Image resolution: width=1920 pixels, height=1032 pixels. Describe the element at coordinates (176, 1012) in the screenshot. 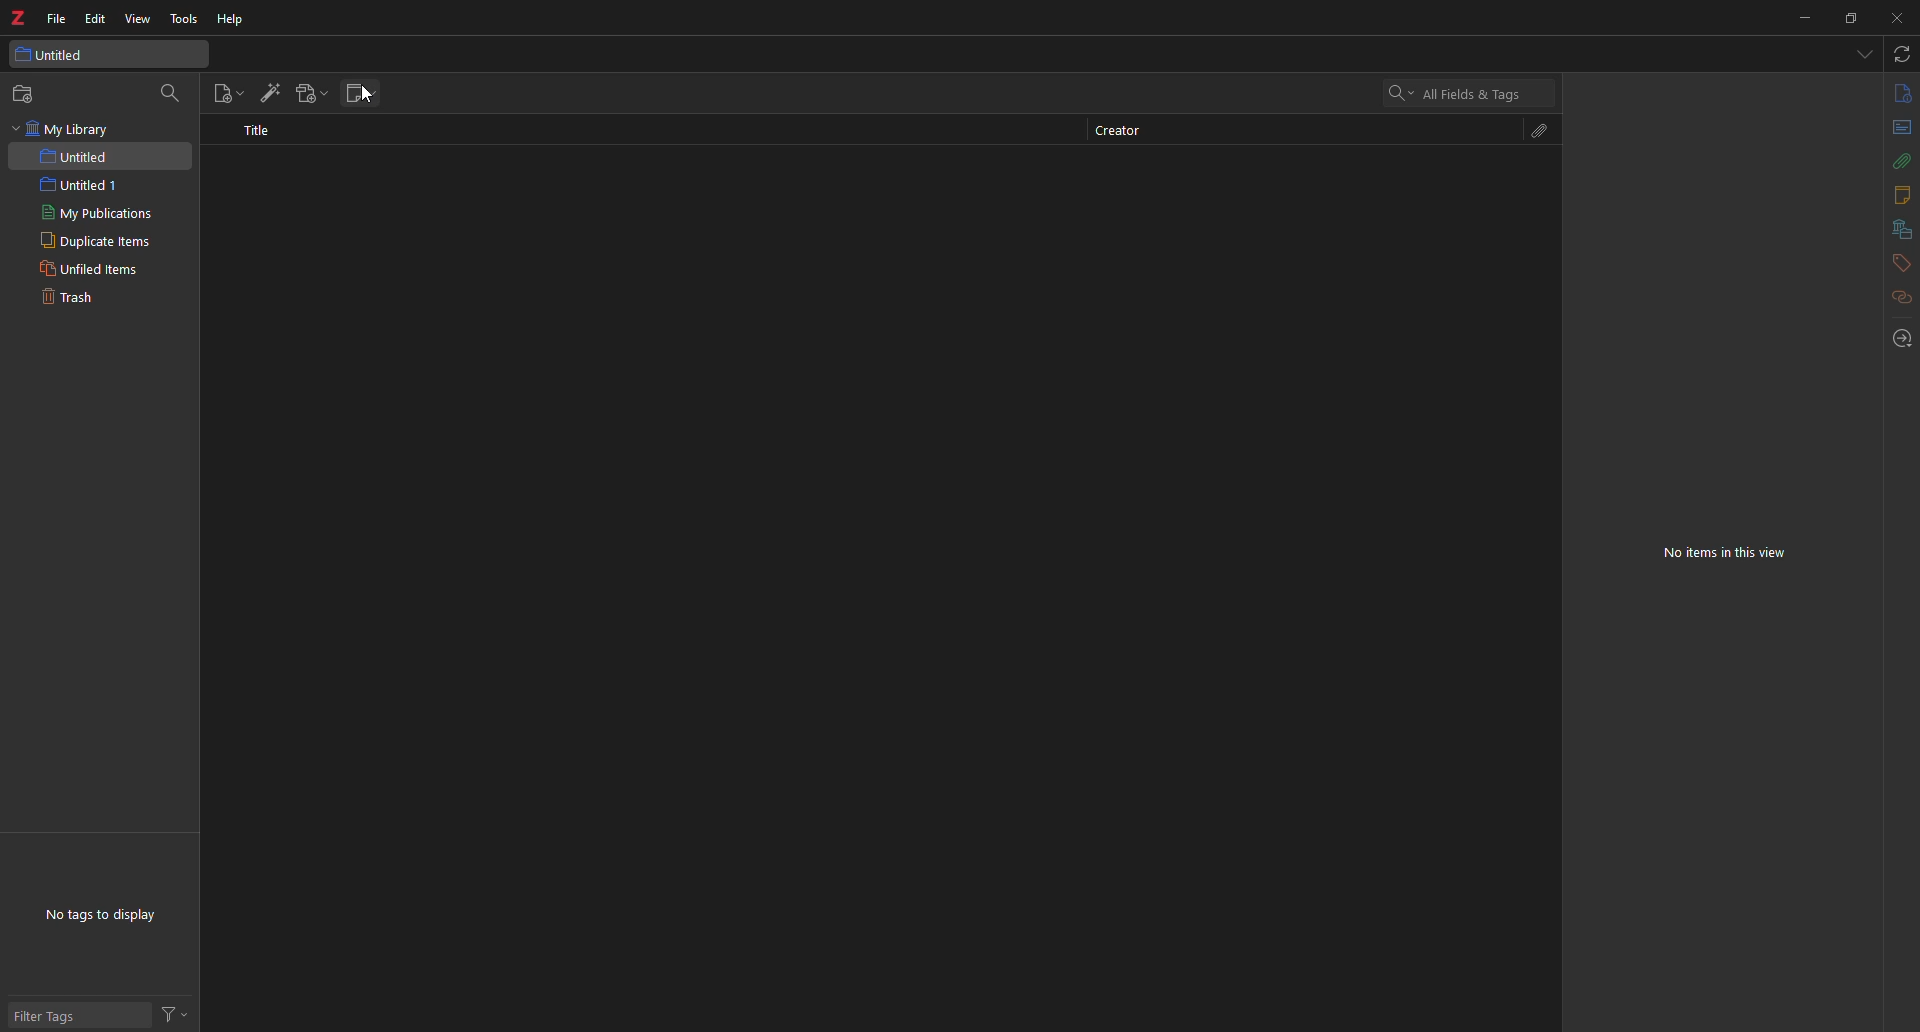

I see `actions` at that location.